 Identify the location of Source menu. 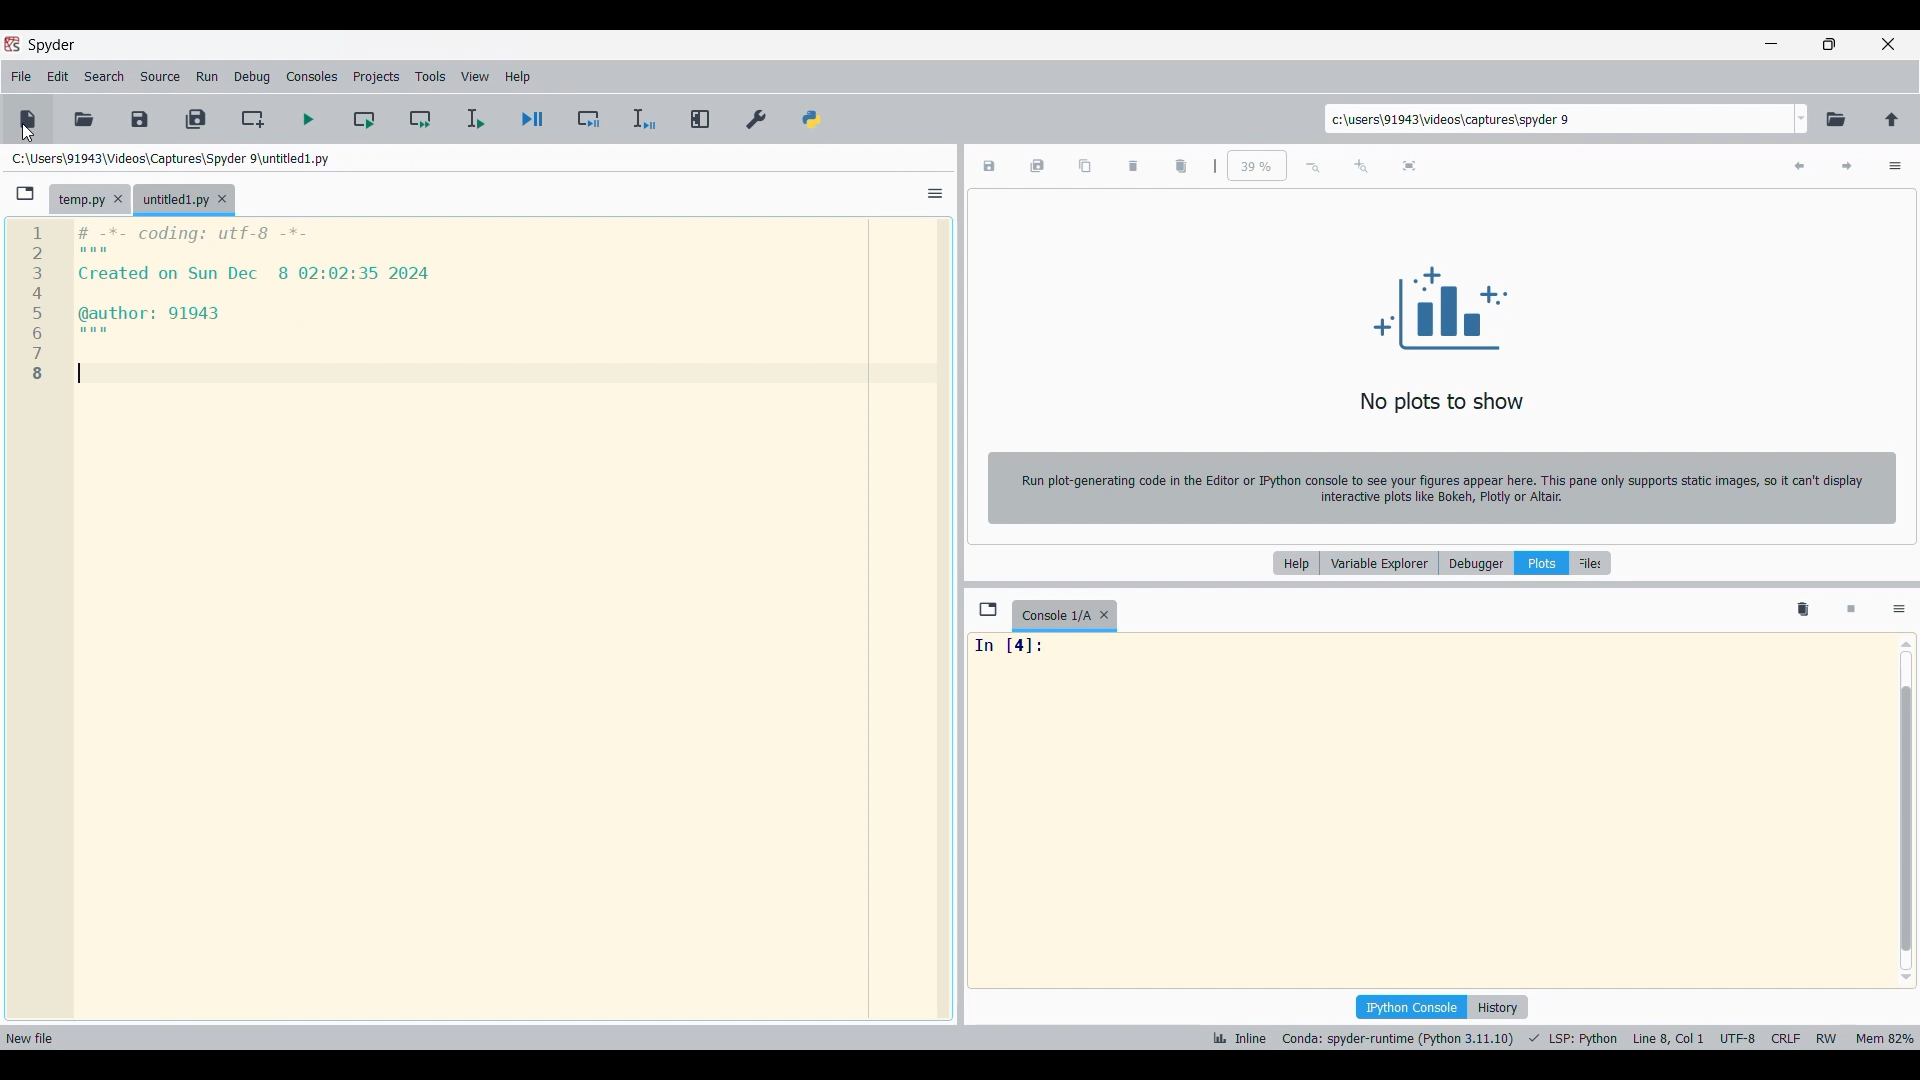
(160, 77).